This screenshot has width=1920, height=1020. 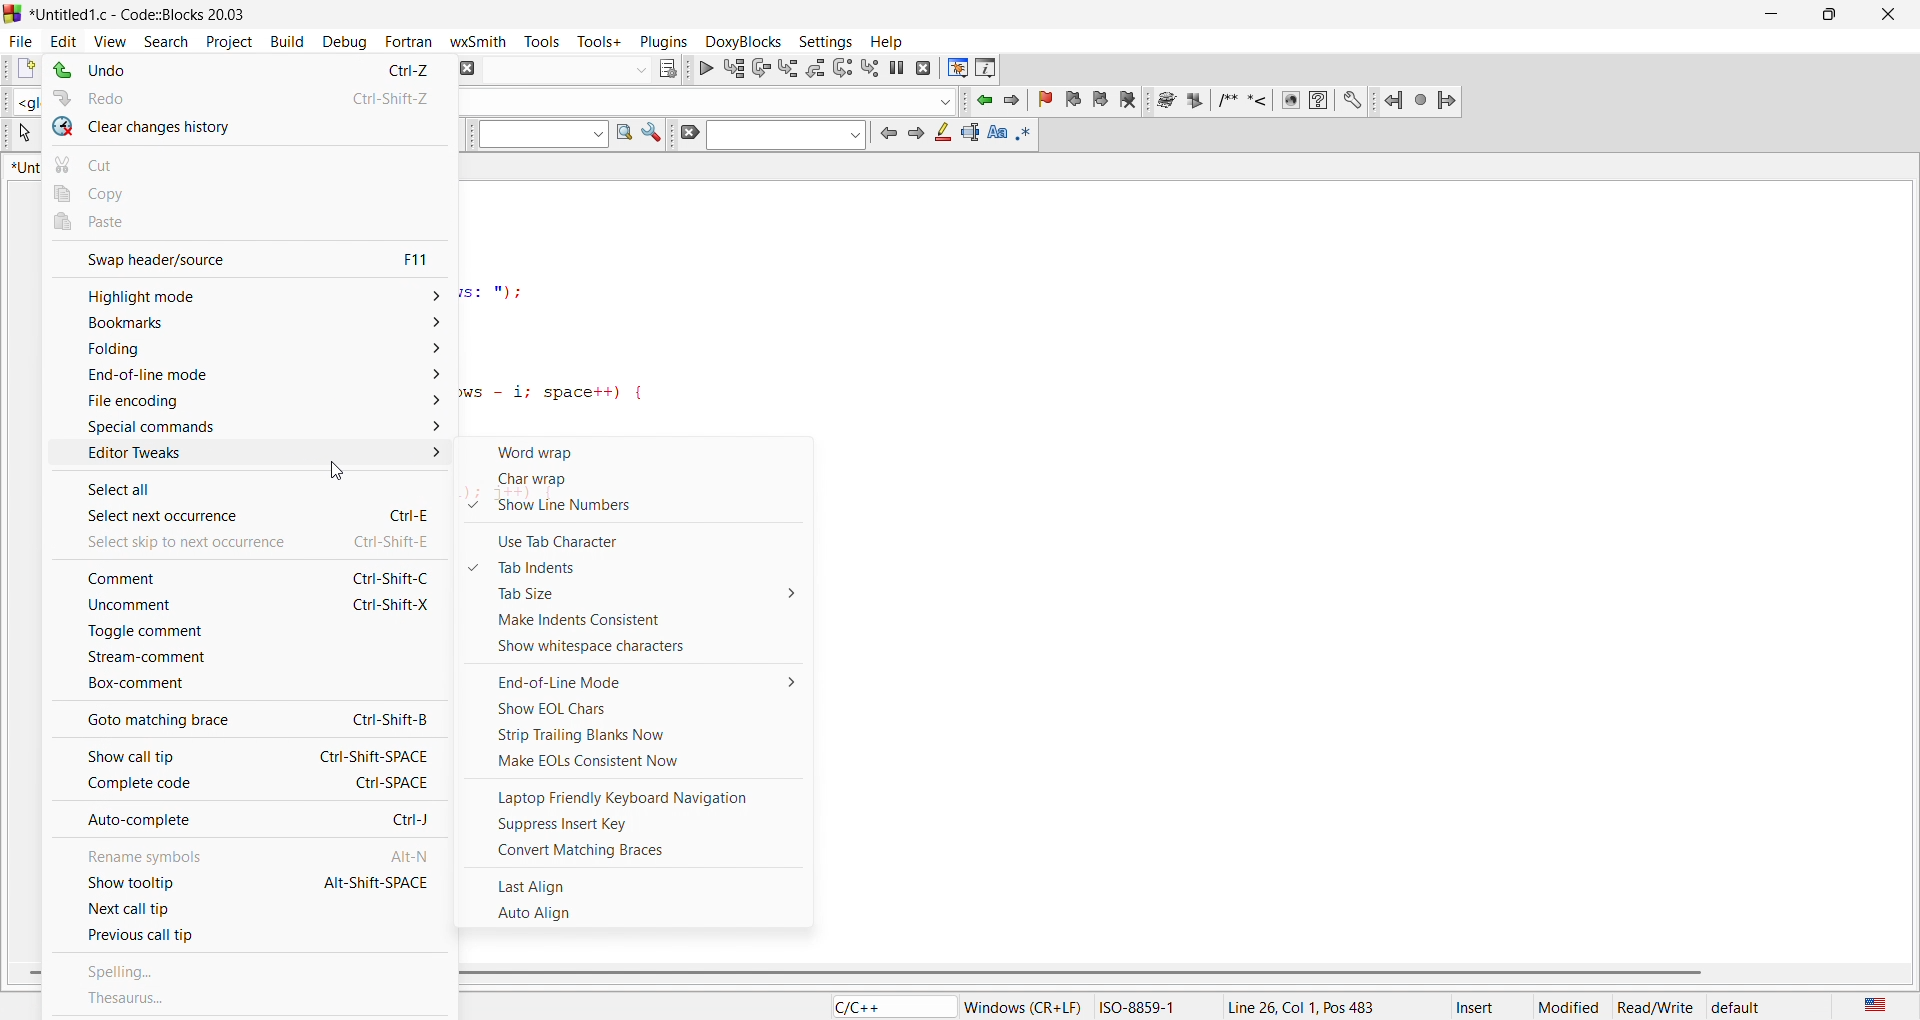 I want to click on f11, so click(x=420, y=259).